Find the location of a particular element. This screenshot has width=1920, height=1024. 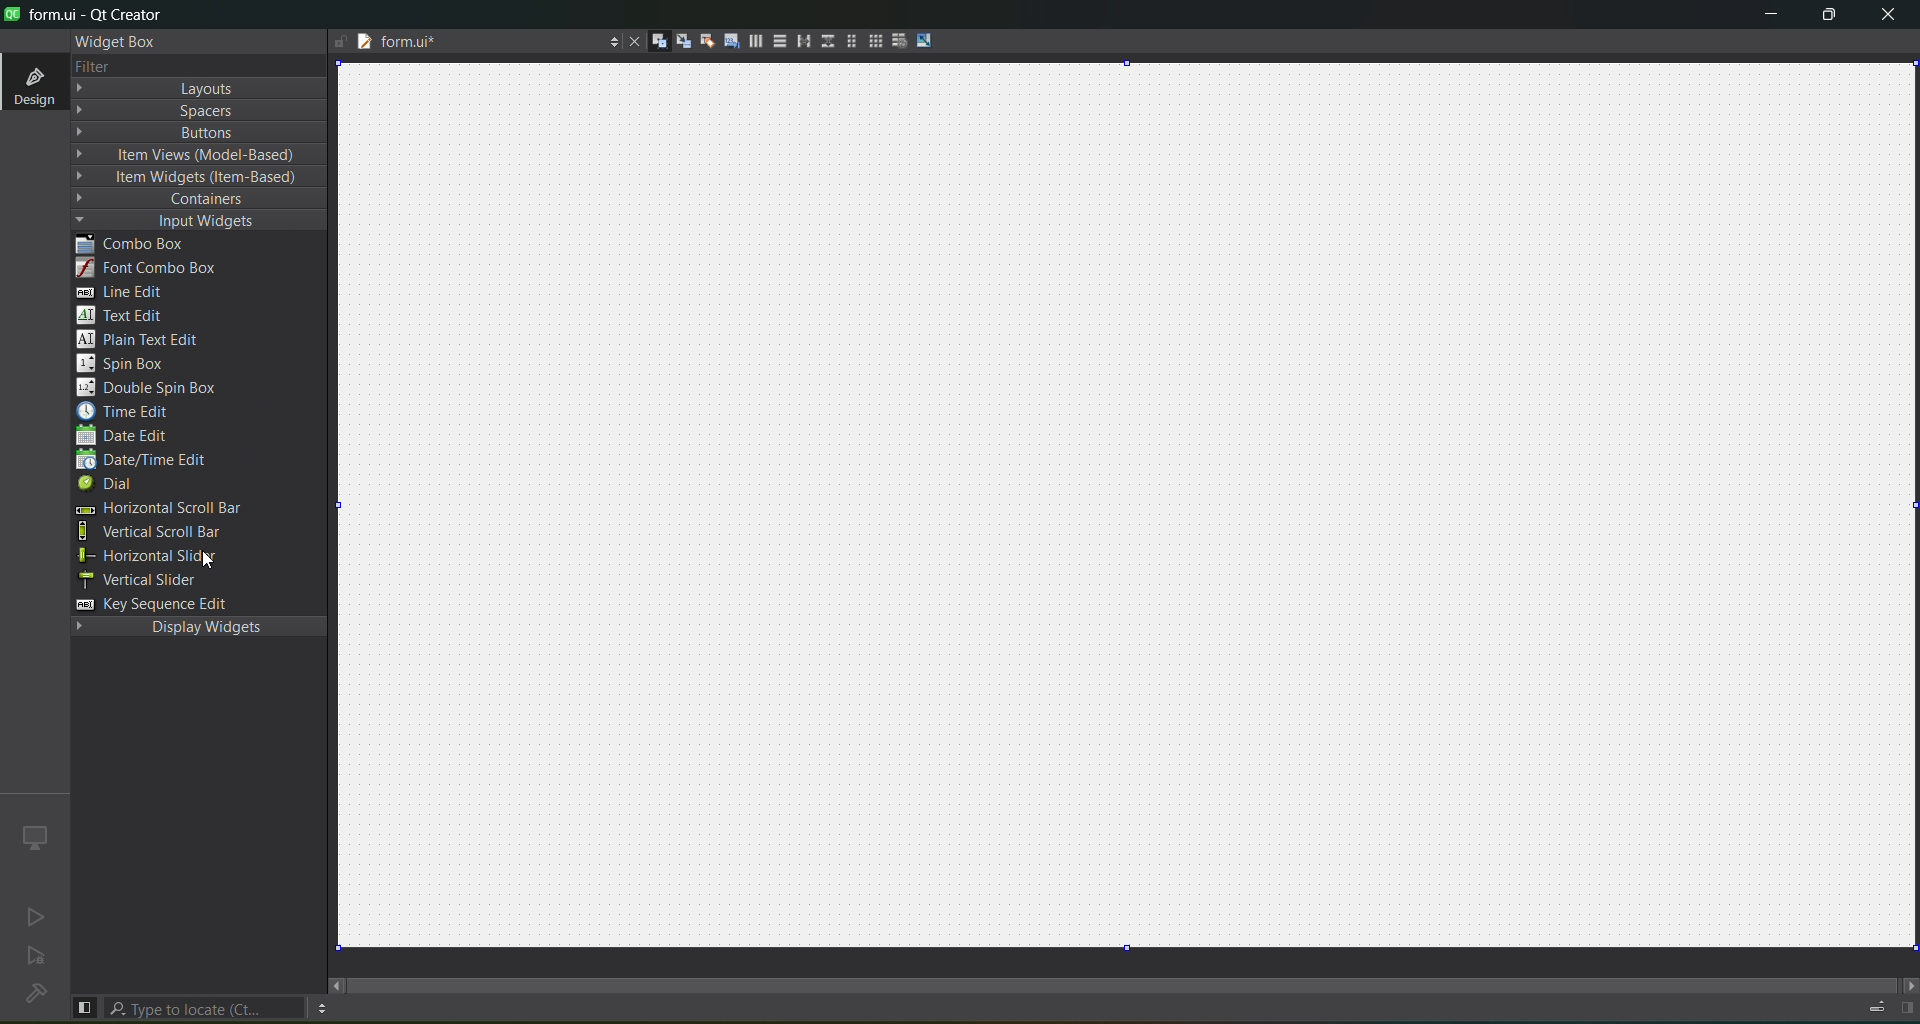

key sequence edit is located at coordinates (152, 602).